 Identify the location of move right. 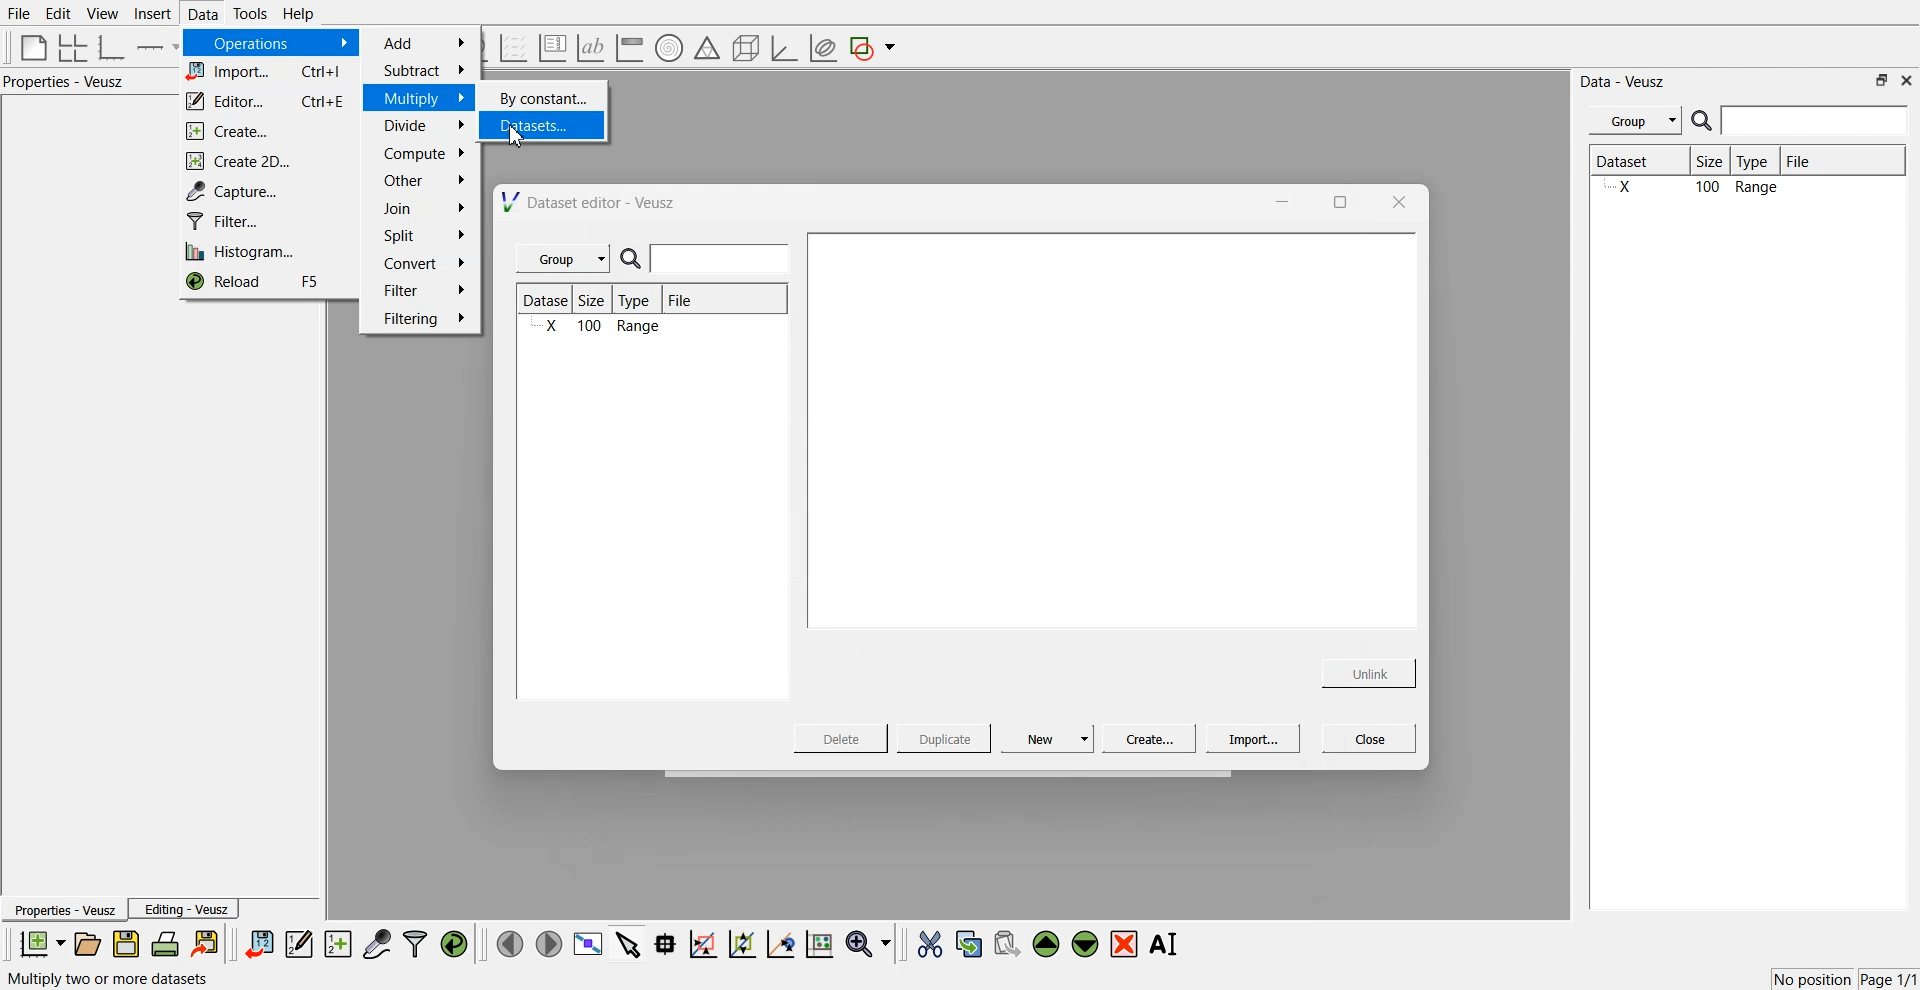
(548, 942).